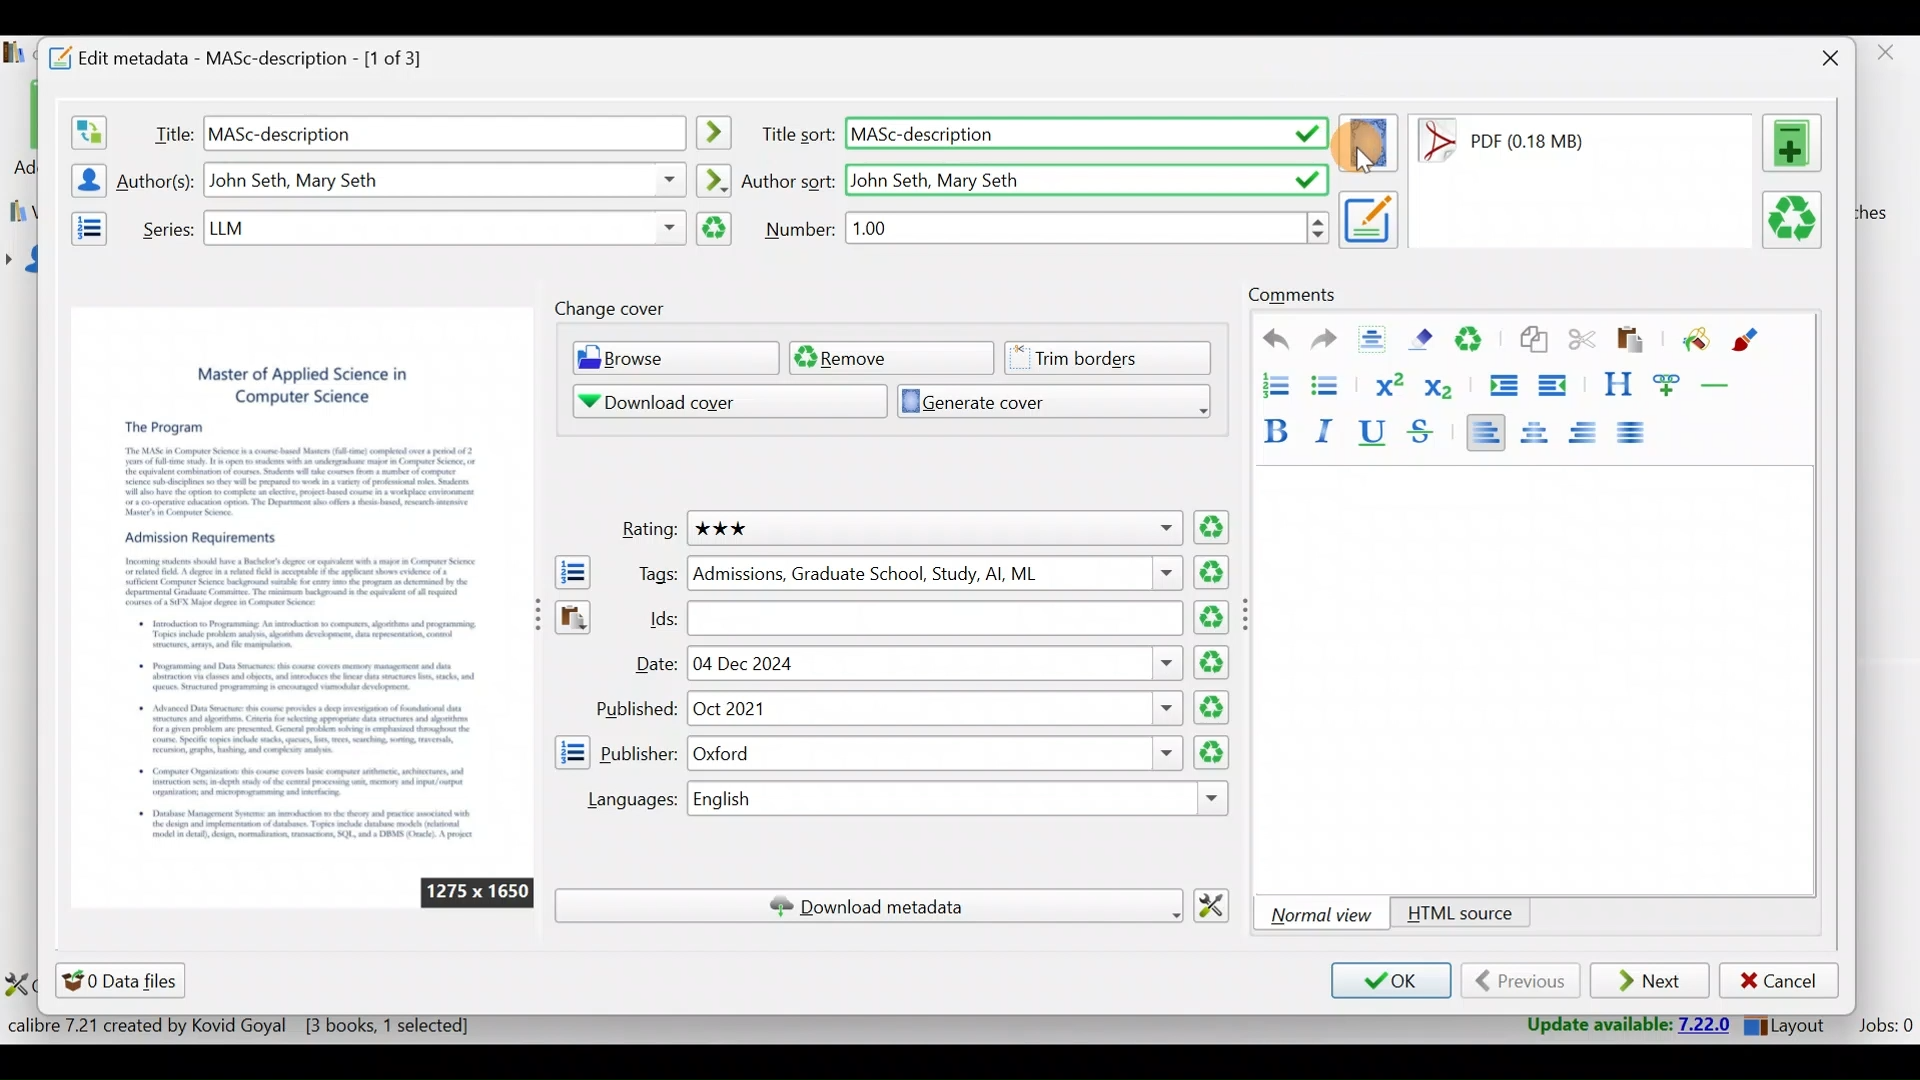 This screenshot has width=1920, height=1080. What do you see at coordinates (443, 228) in the screenshot?
I see `` at bounding box center [443, 228].